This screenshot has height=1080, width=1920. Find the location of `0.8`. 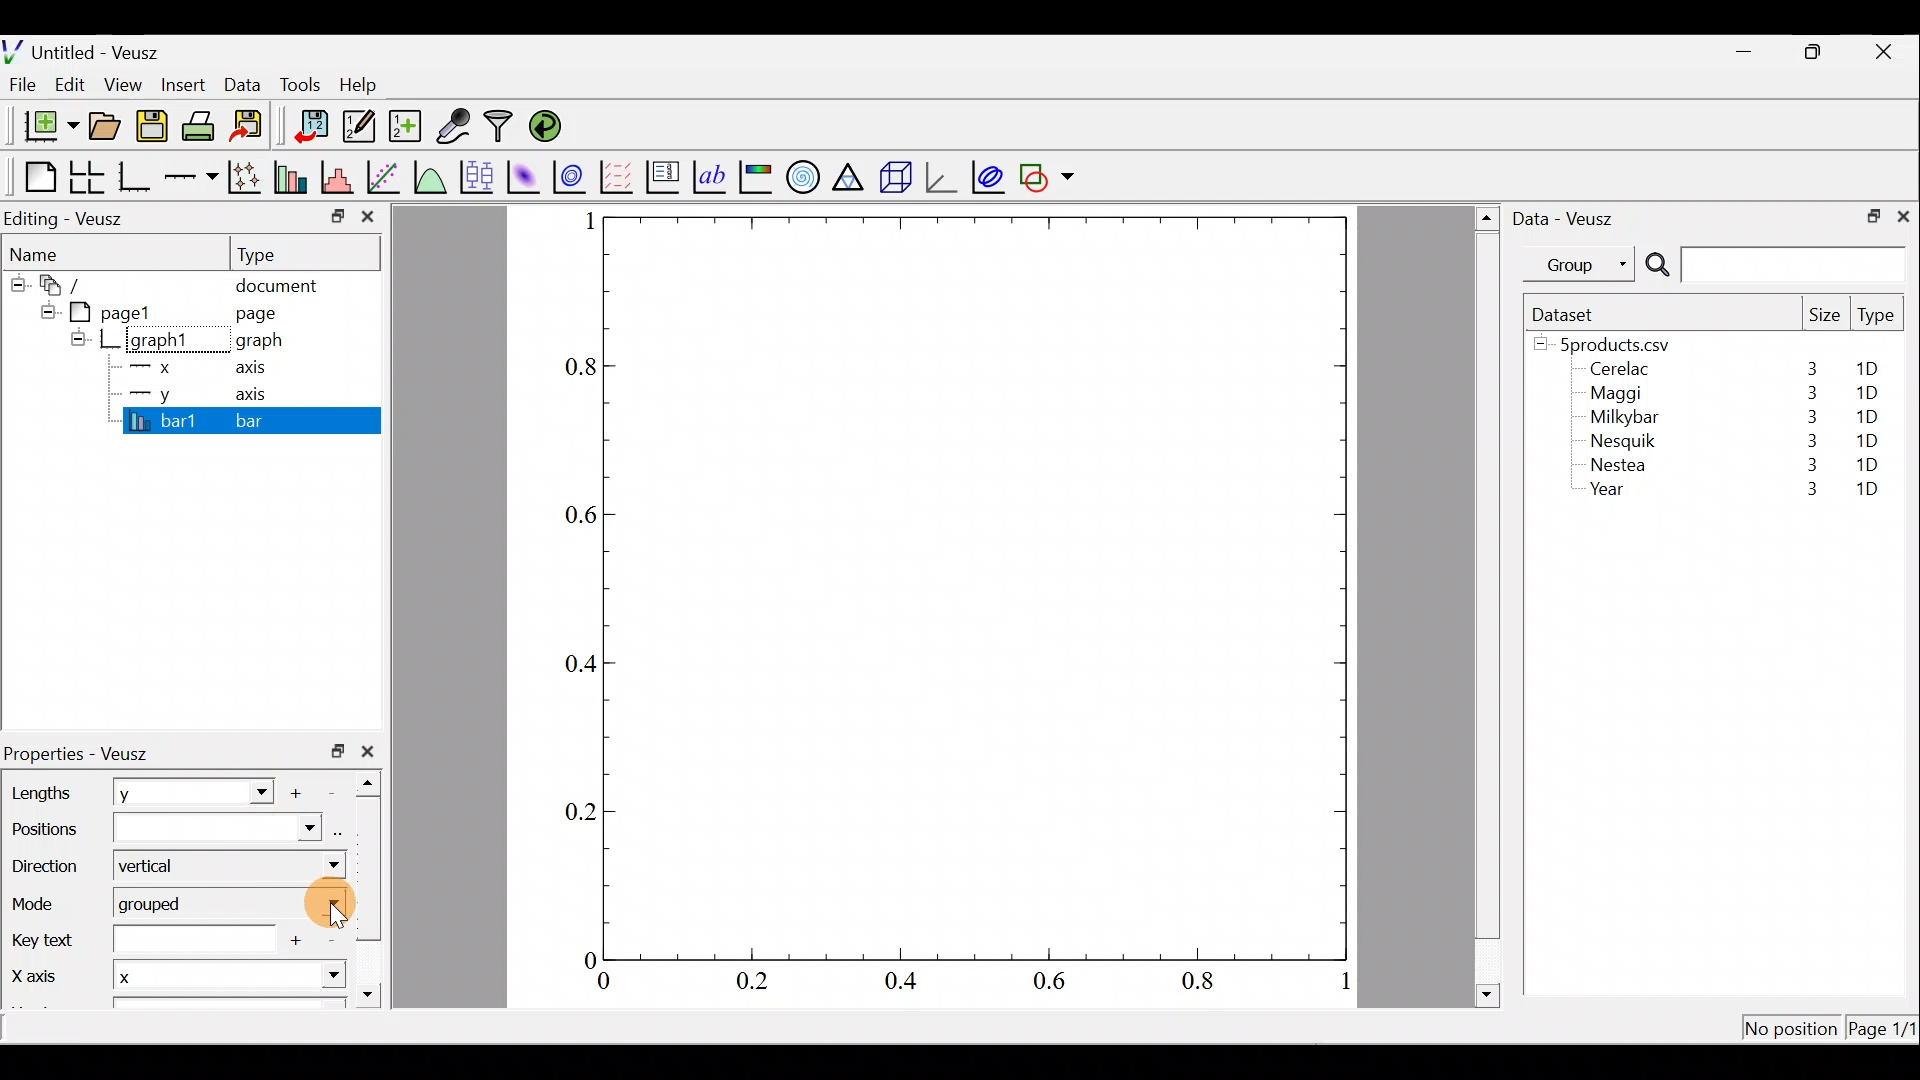

0.8 is located at coordinates (1202, 982).